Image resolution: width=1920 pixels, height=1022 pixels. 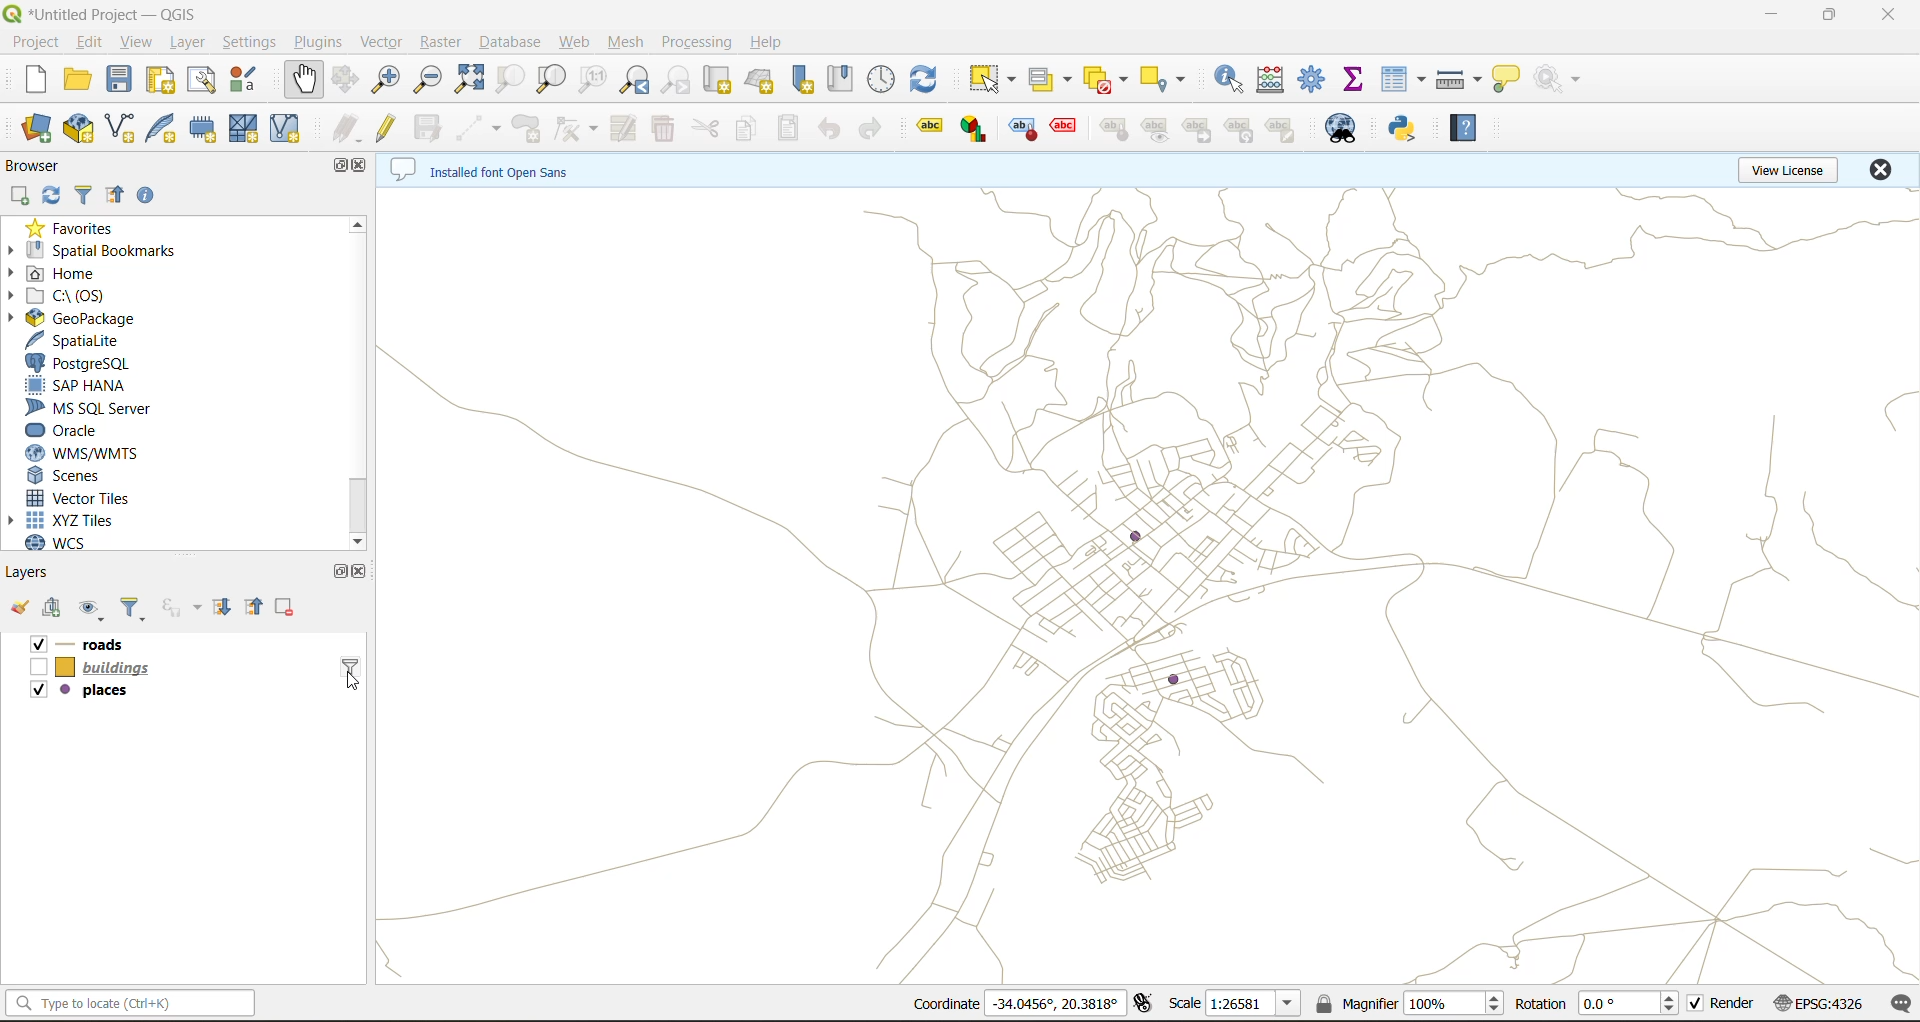 What do you see at coordinates (1594, 1007) in the screenshot?
I see `rotation` at bounding box center [1594, 1007].